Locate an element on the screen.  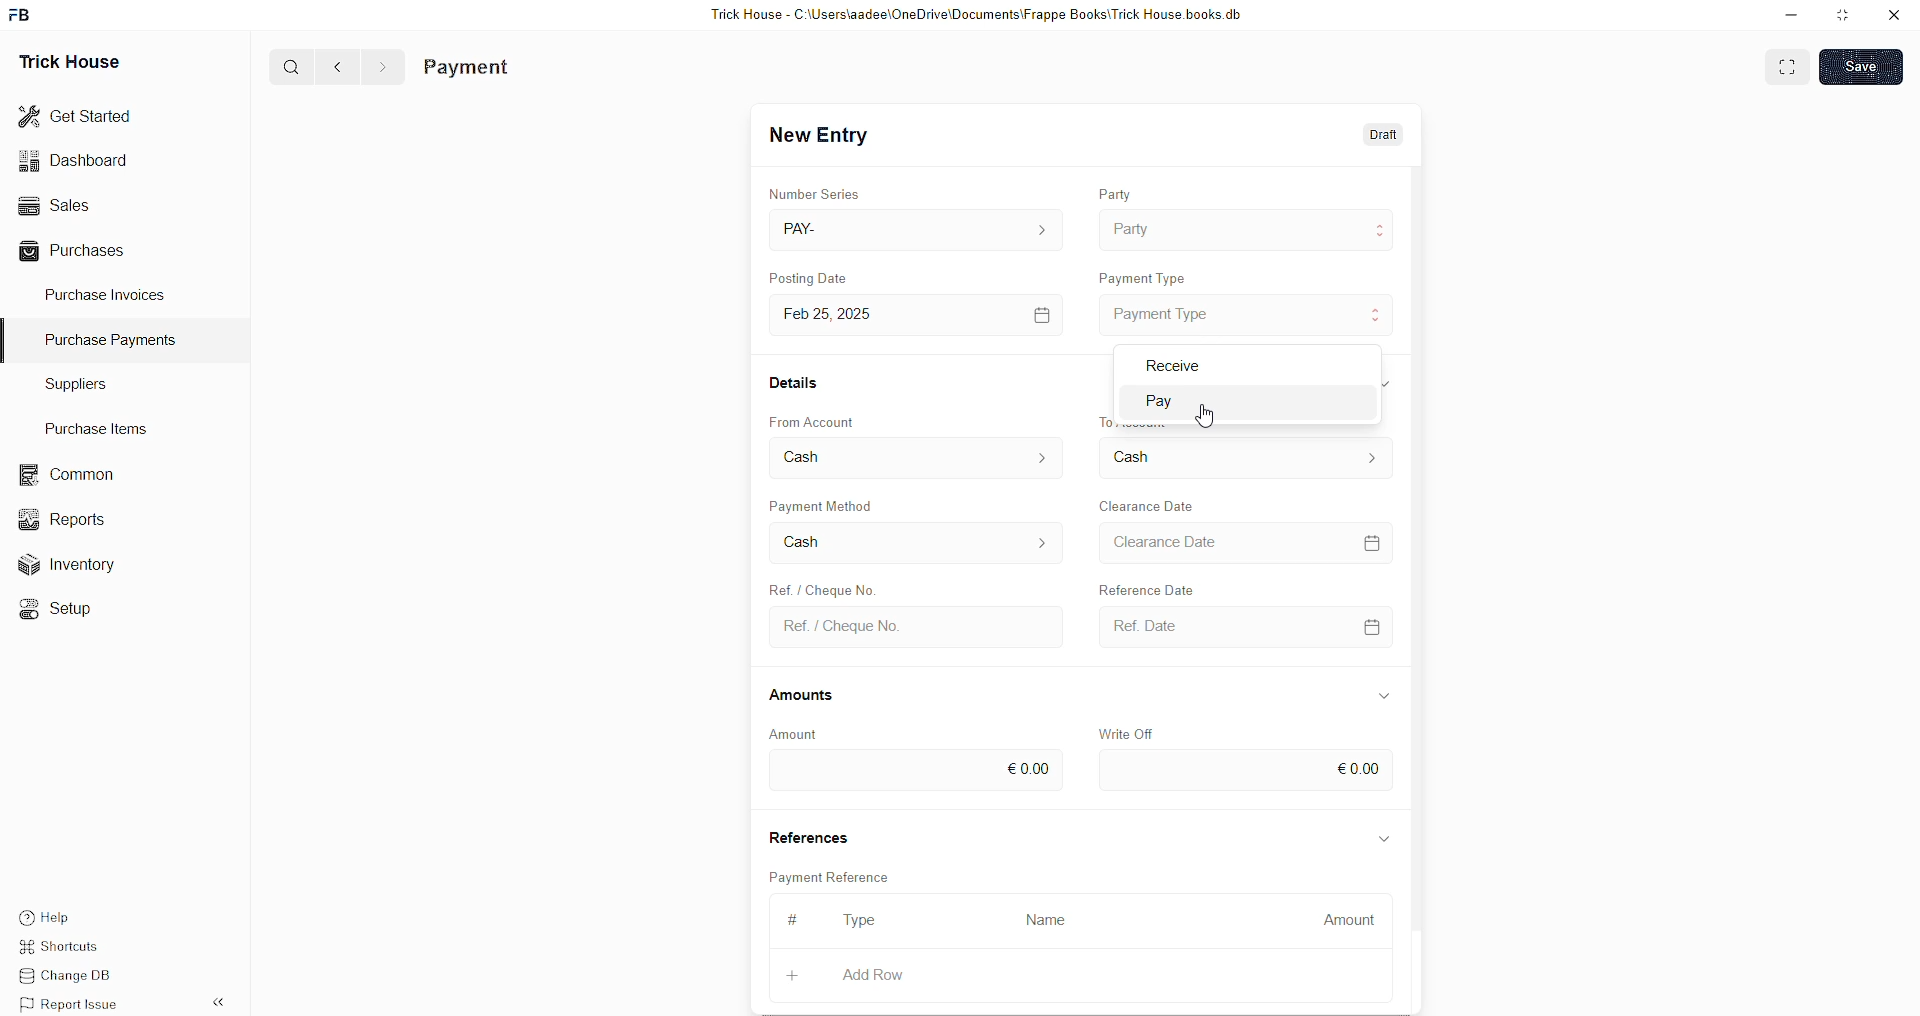
Inventory is located at coordinates (78, 569).